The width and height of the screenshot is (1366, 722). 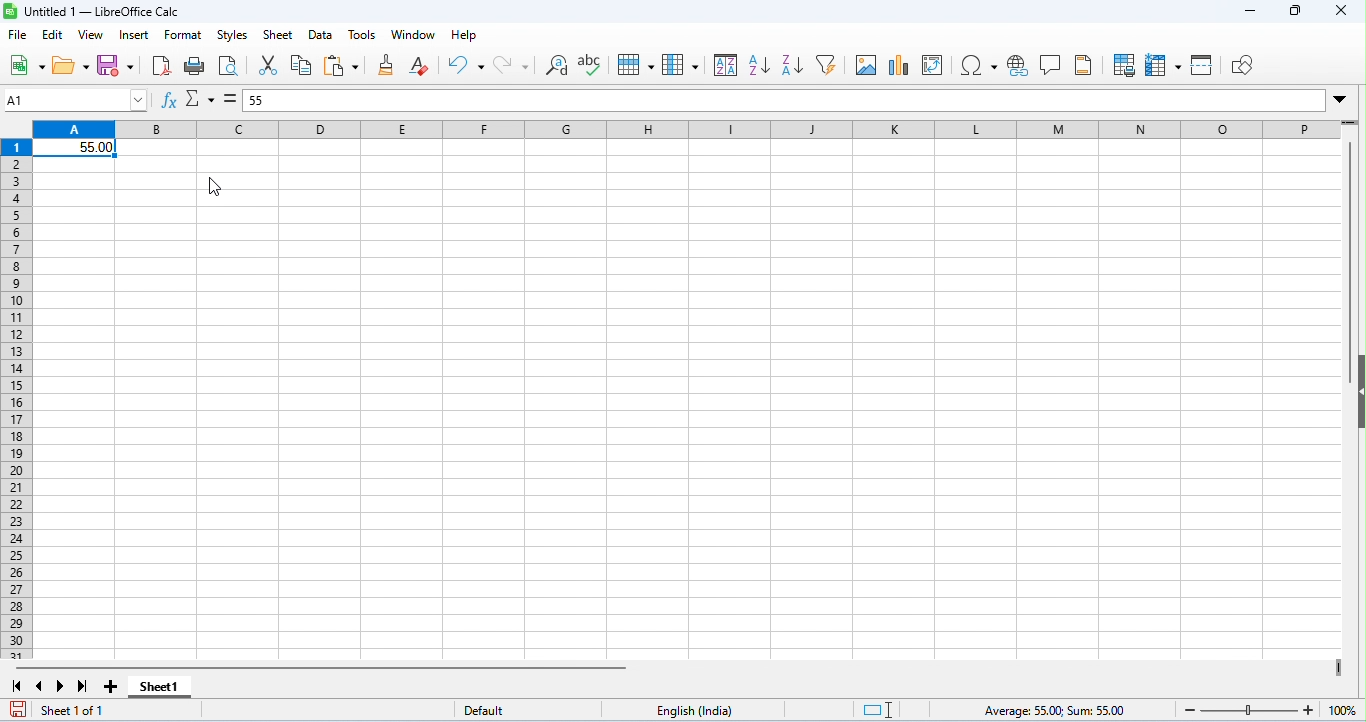 What do you see at coordinates (341, 66) in the screenshot?
I see `paste` at bounding box center [341, 66].